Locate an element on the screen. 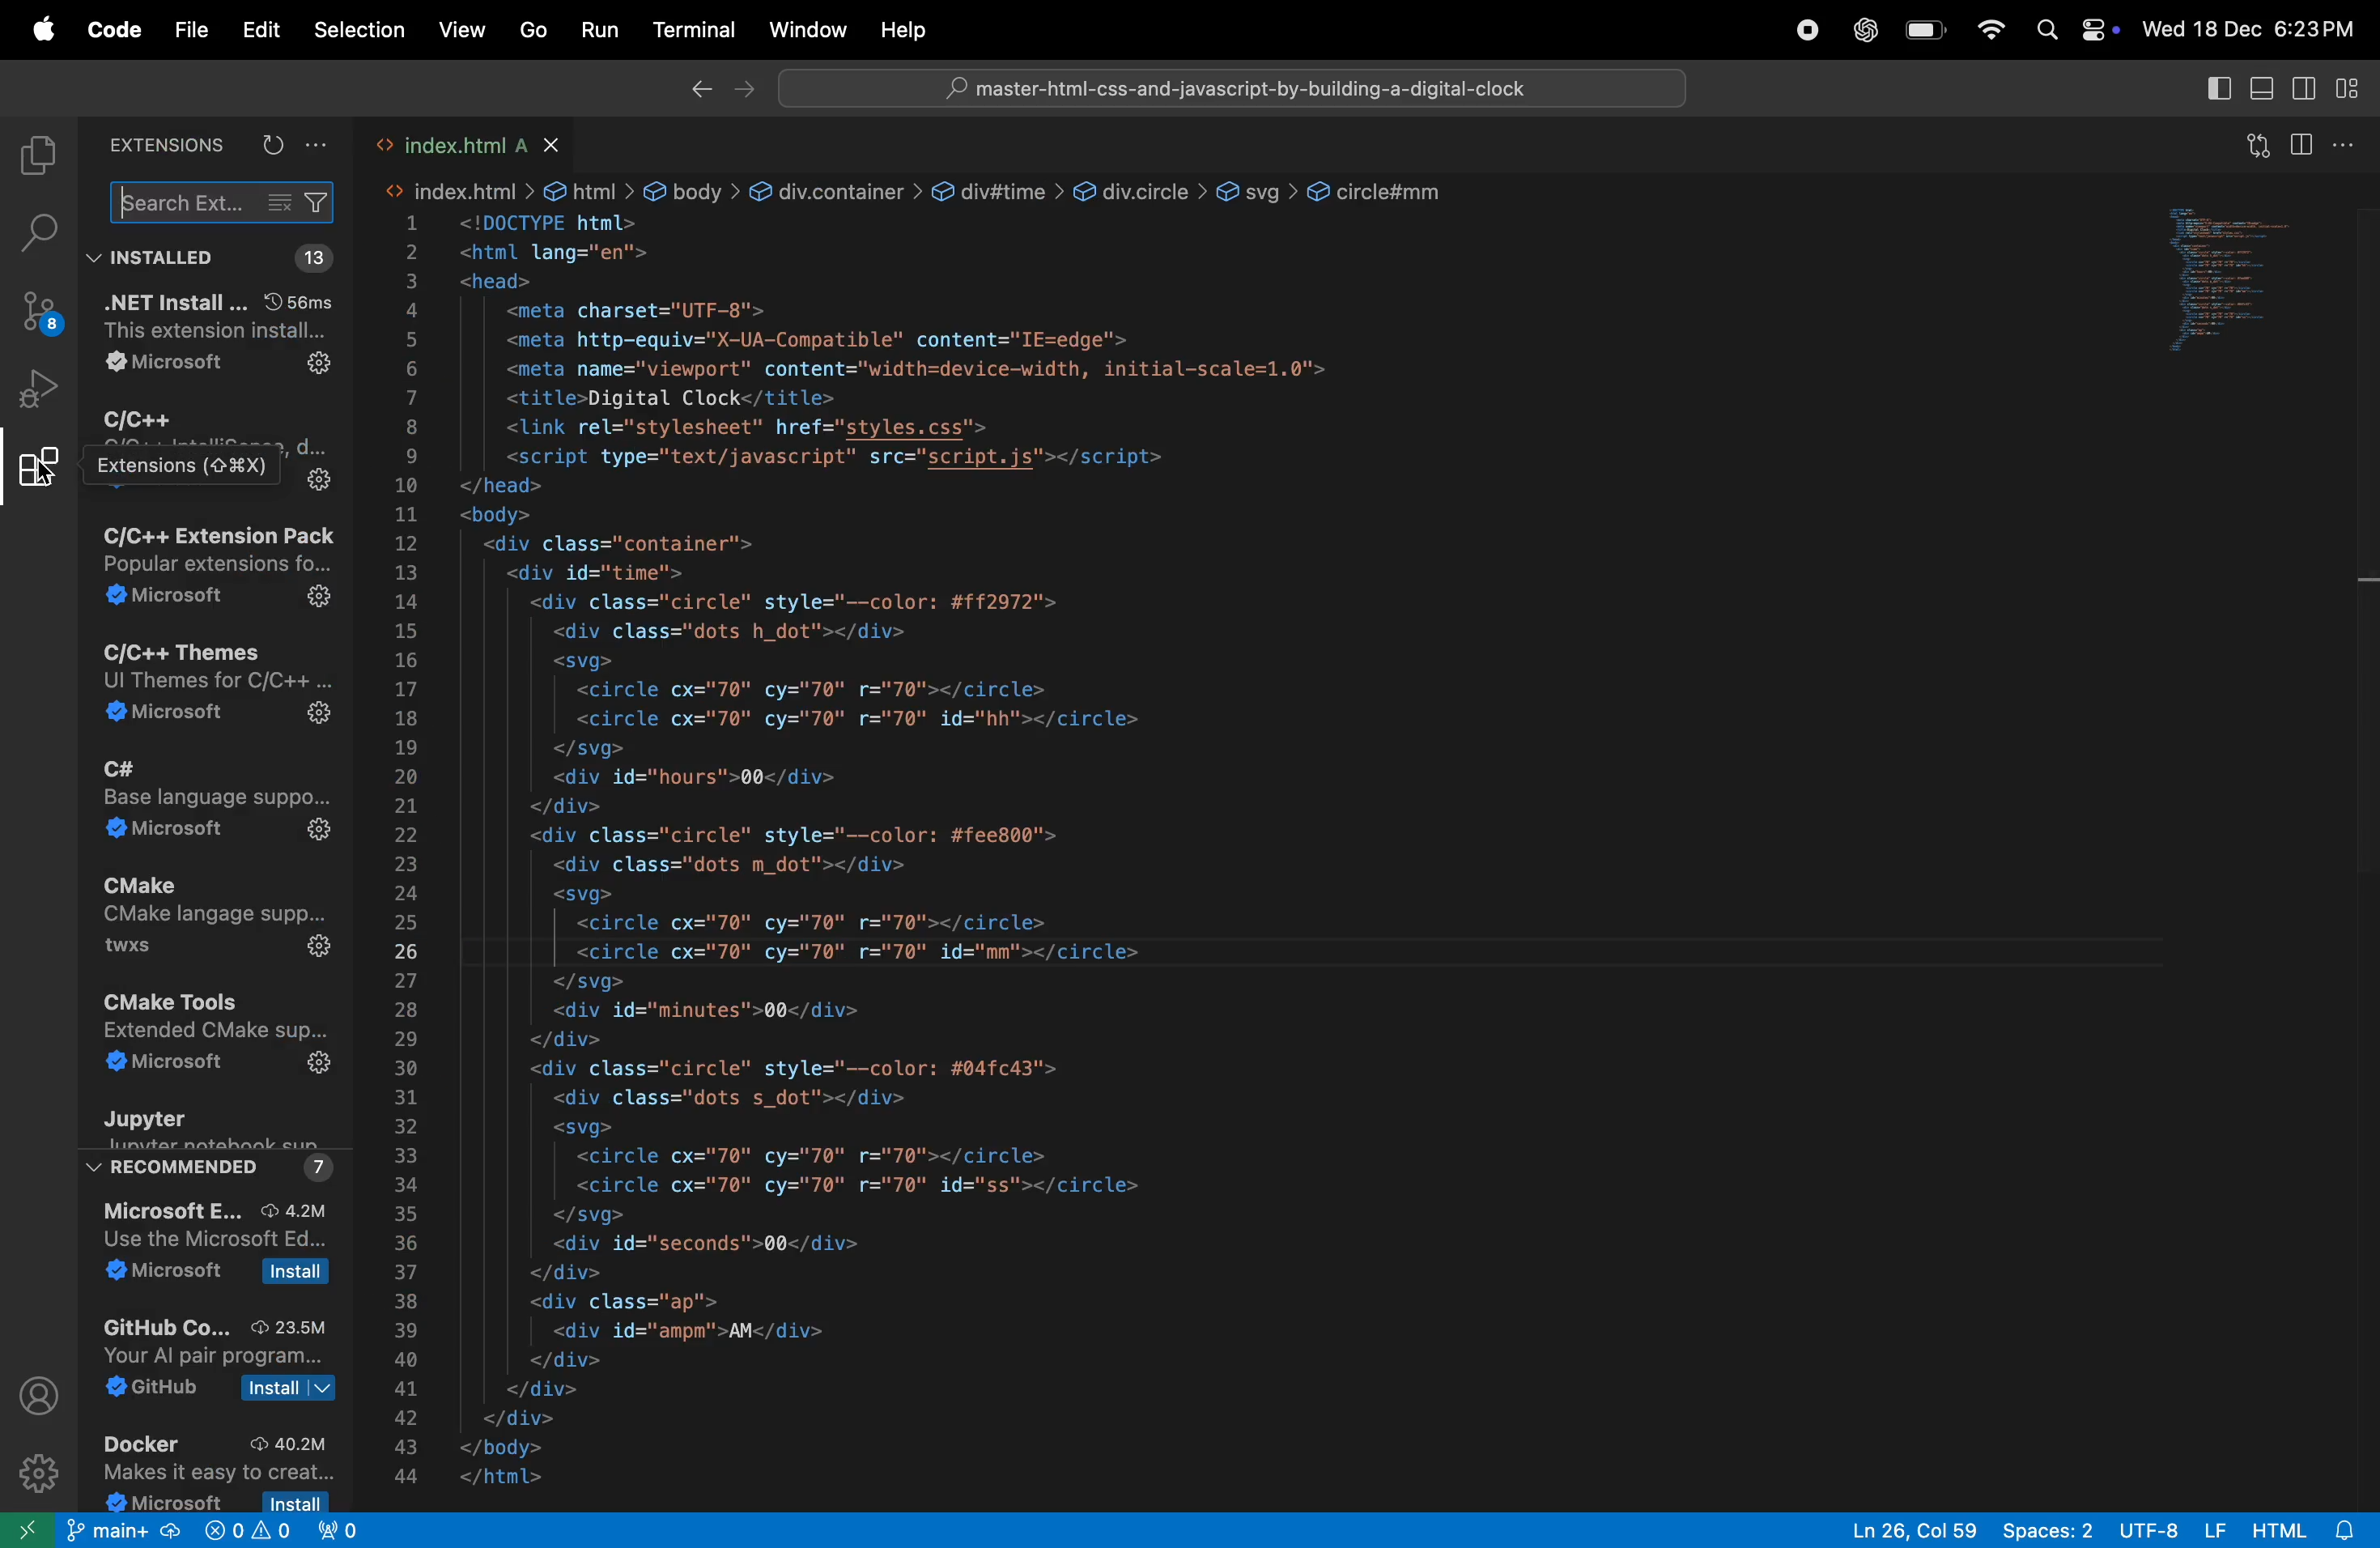  .net extensions is located at coordinates (218, 337).